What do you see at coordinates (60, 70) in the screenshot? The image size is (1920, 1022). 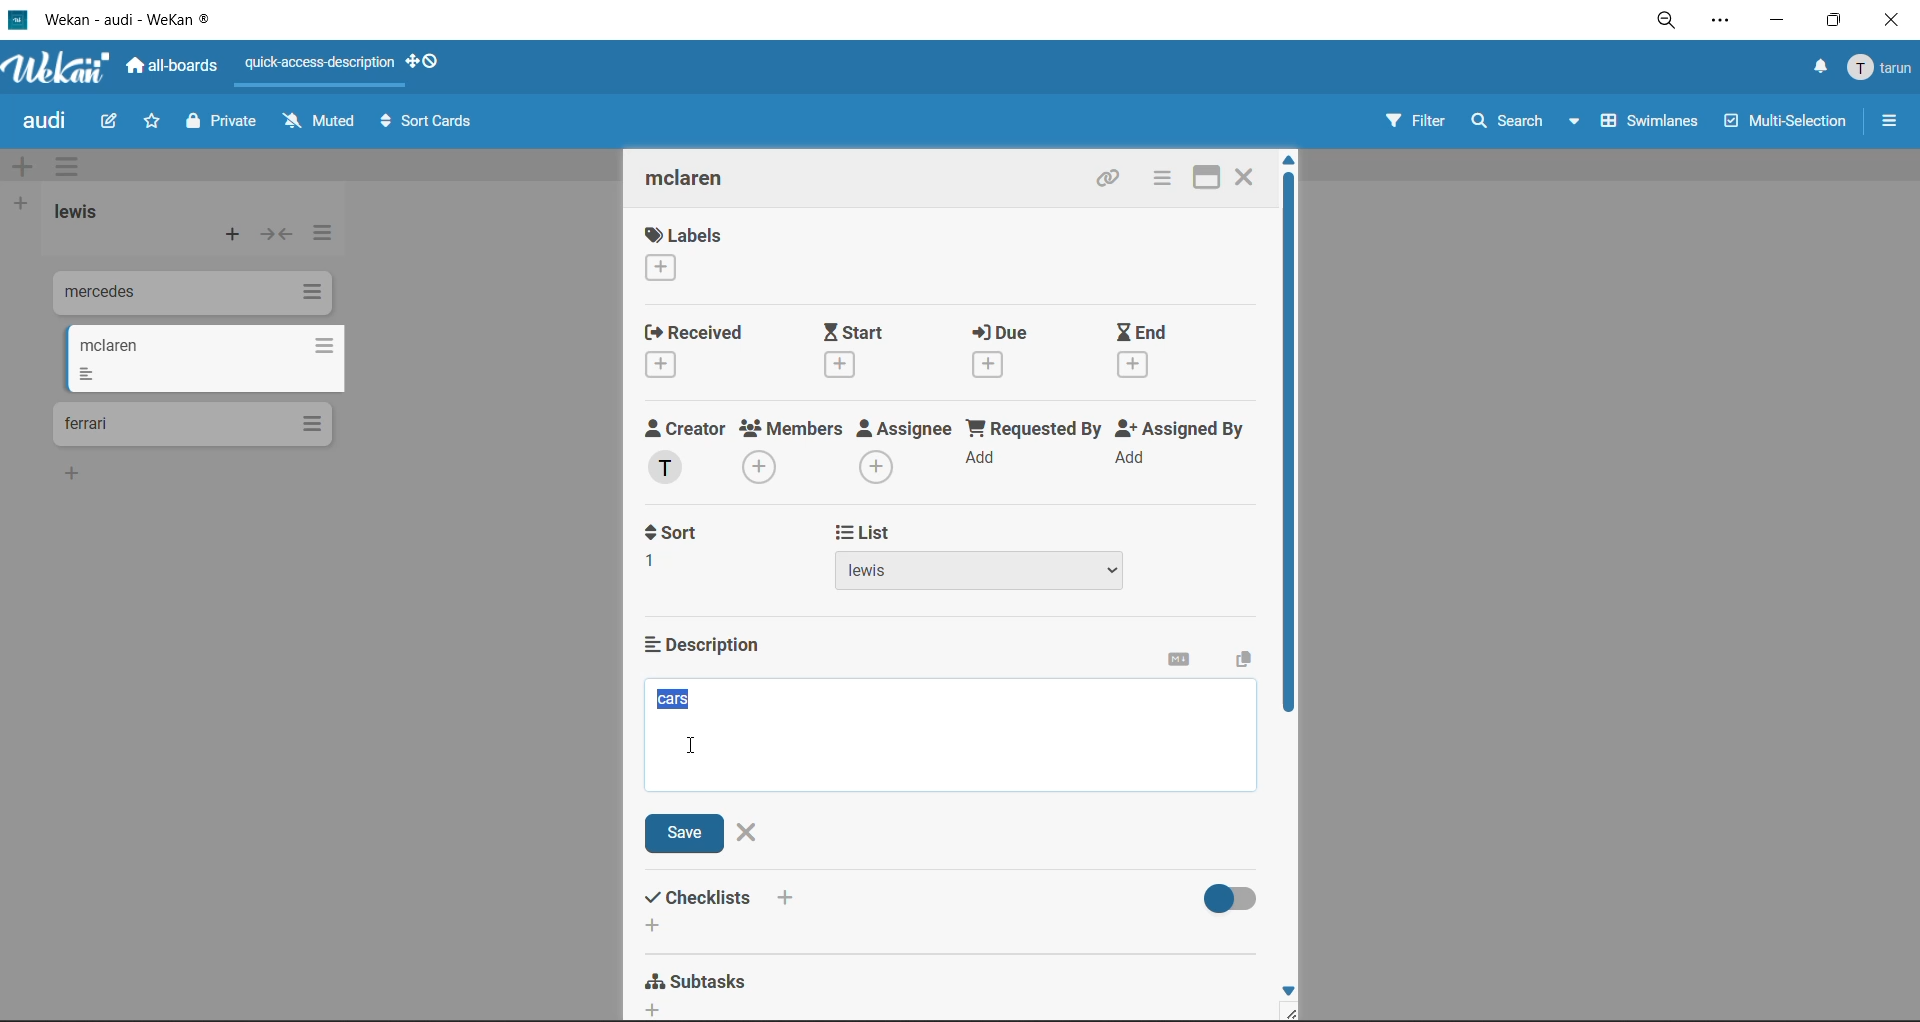 I see `app logo` at bounding box center [60, 70].